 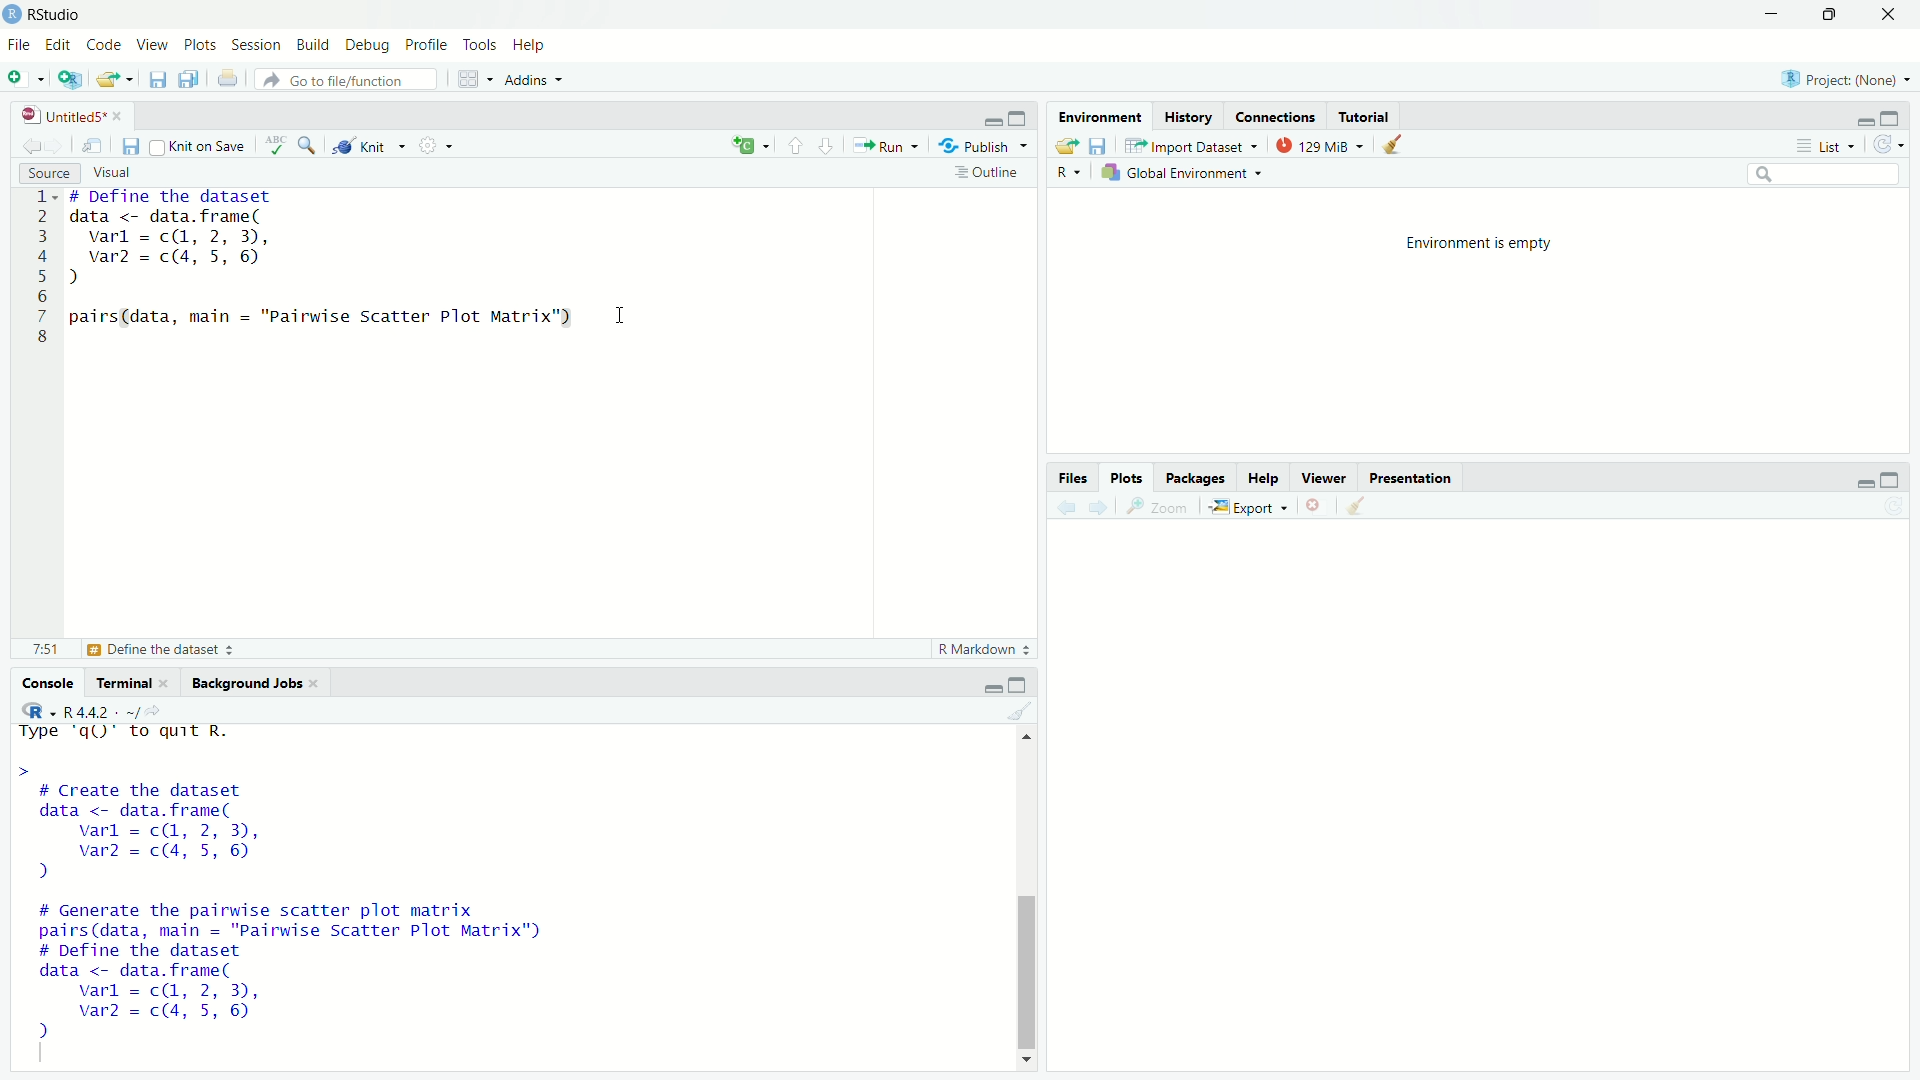 What do you see at coordinates (1197, 478) in the screenshot?
I see `Packages` at bounding box center [1197, 478].